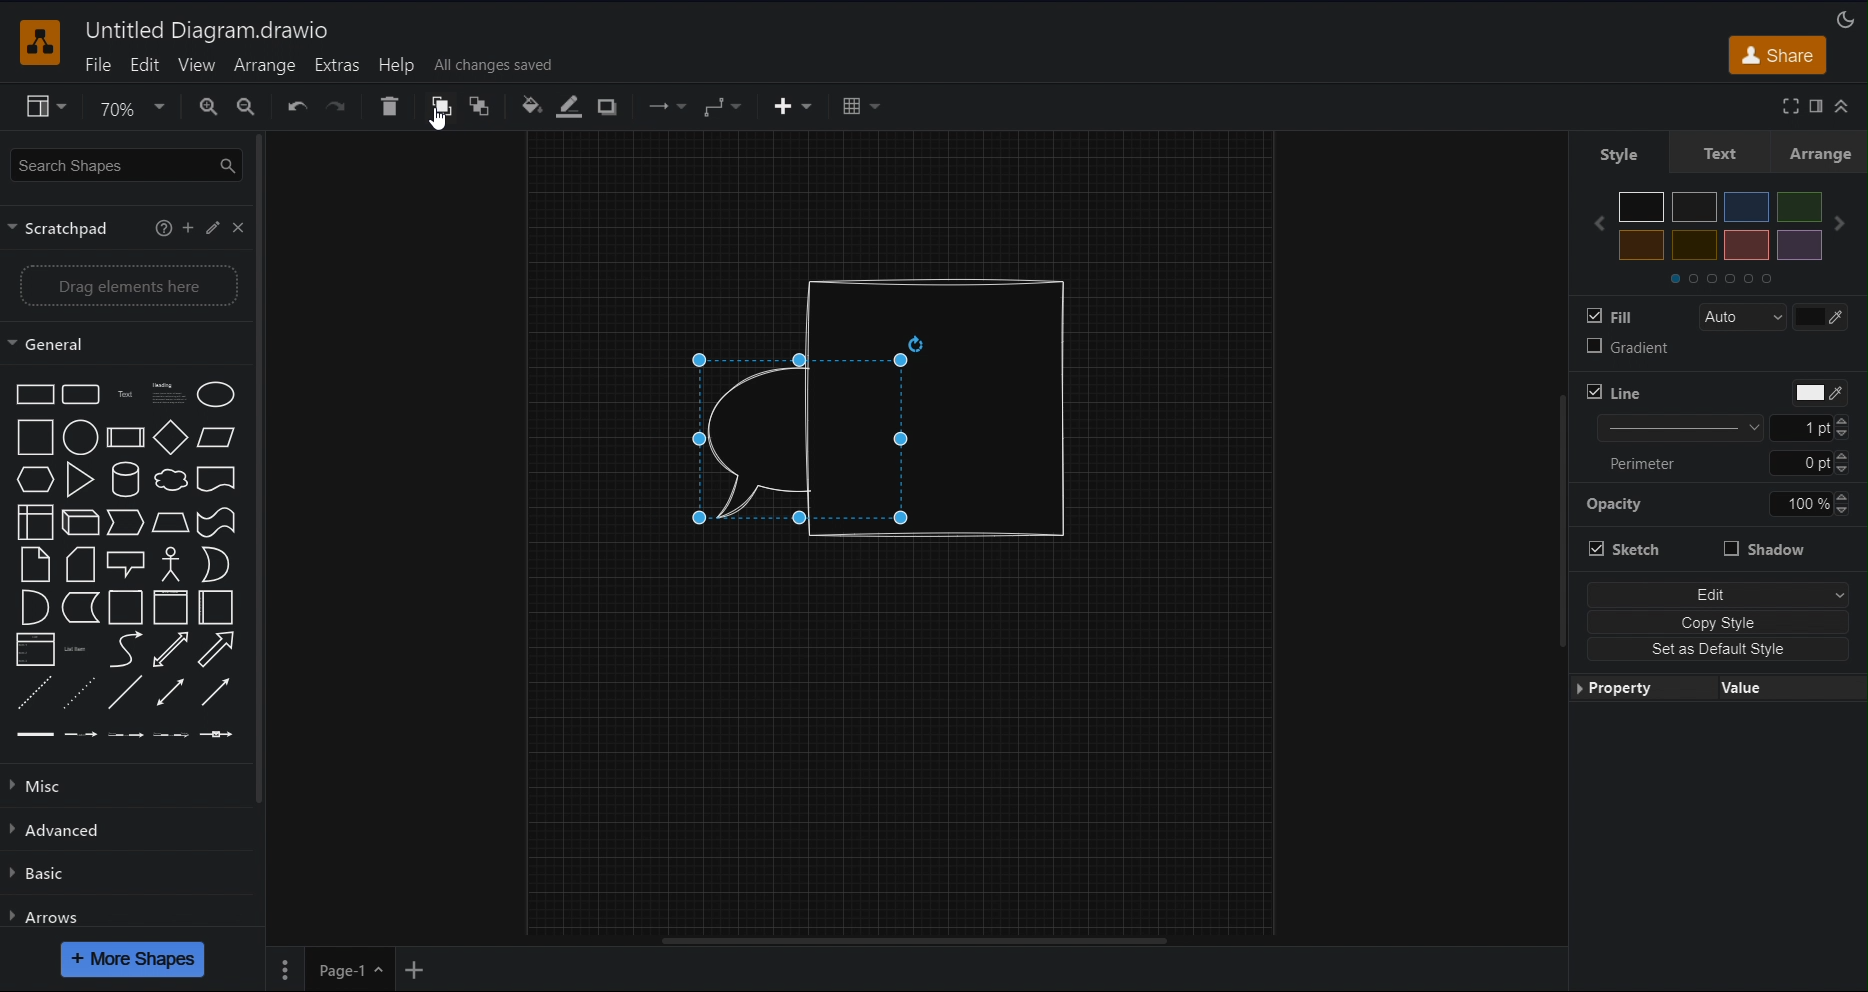 The image size is (1868, 992). What do you see at coordinates (216, 437) in the screenshot?
I see `Parallelogram` at bounding box center [216, 437].